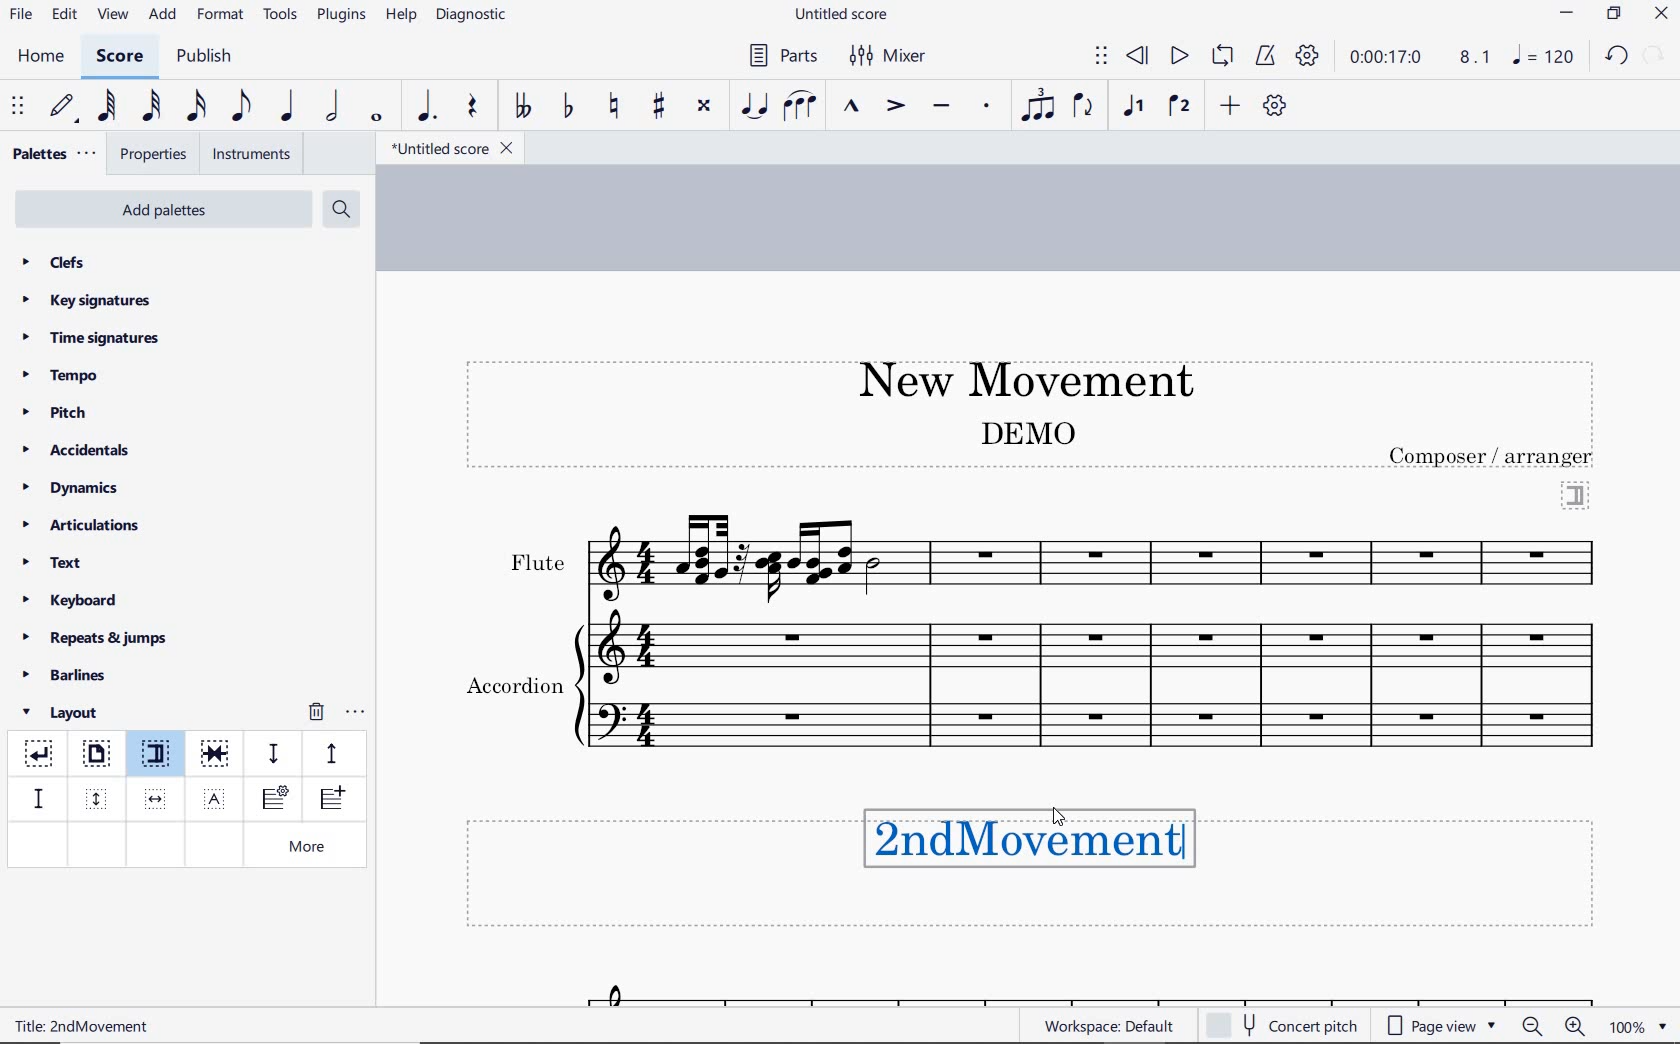  Describe the element at coordinates (1616, 55) in the screenshot. I see `redo` at that location.